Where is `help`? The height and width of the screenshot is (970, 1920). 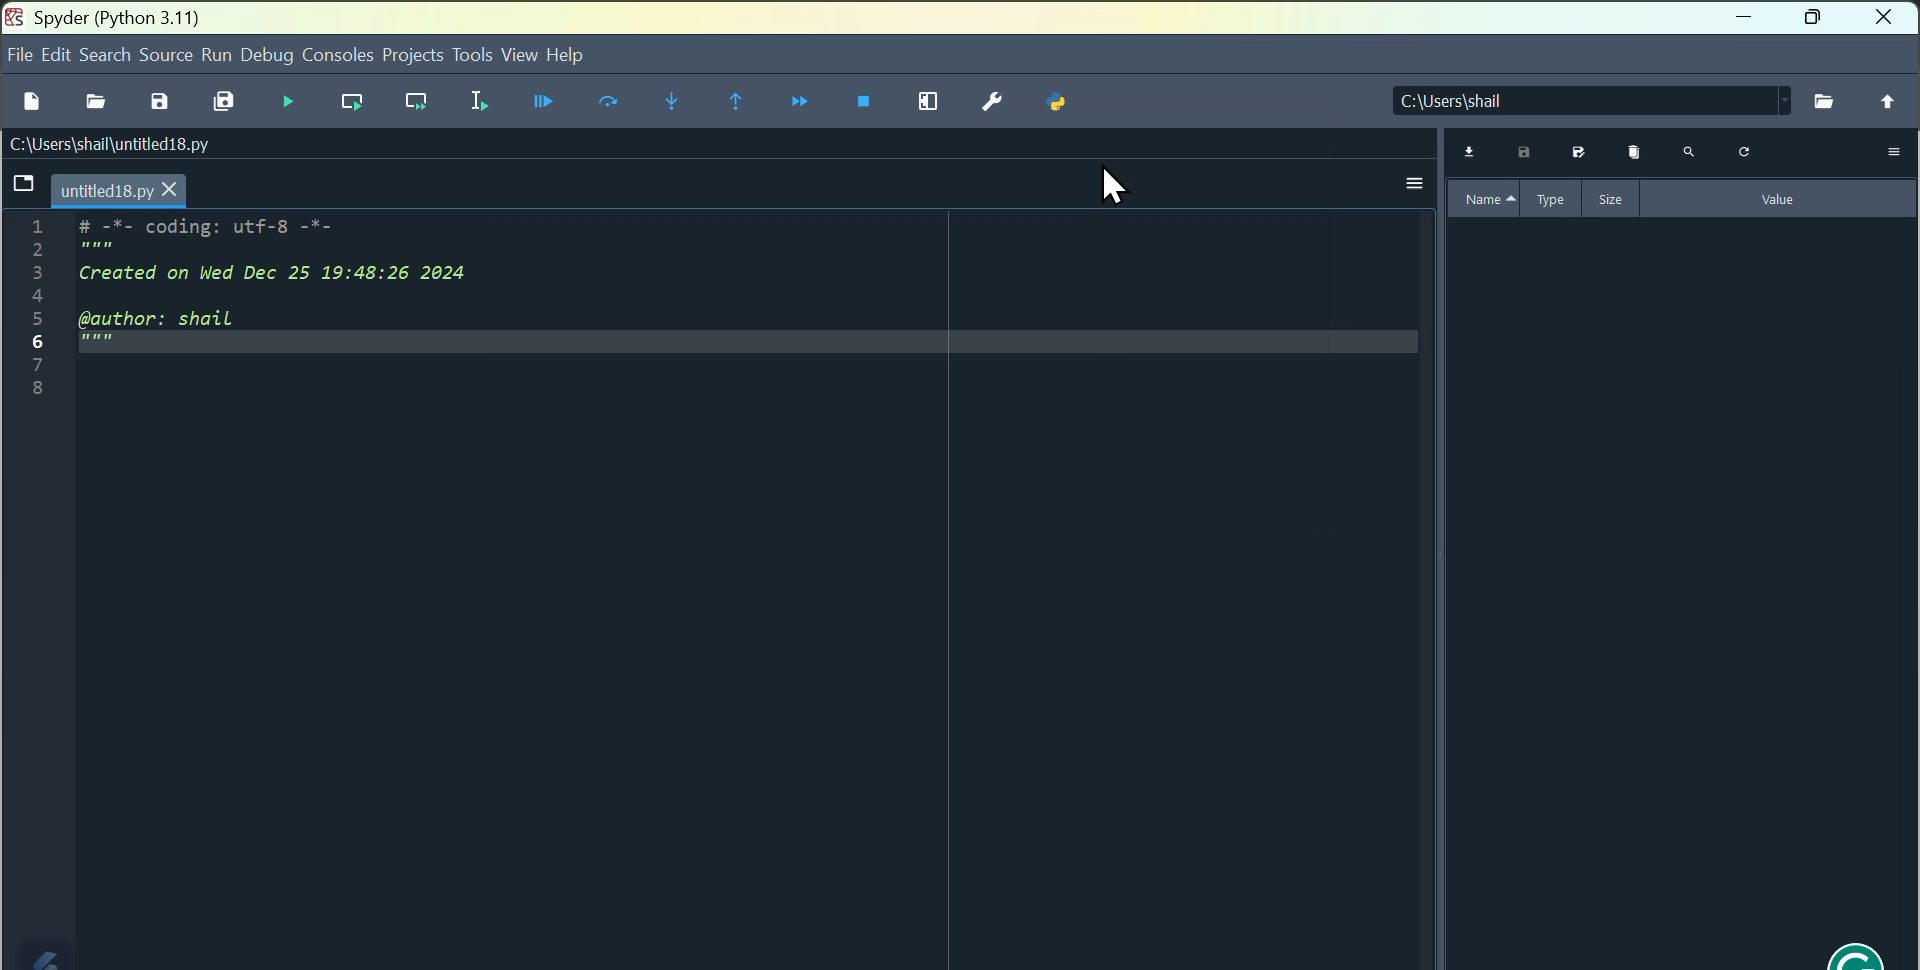
help is located at coordinates (573, 56).